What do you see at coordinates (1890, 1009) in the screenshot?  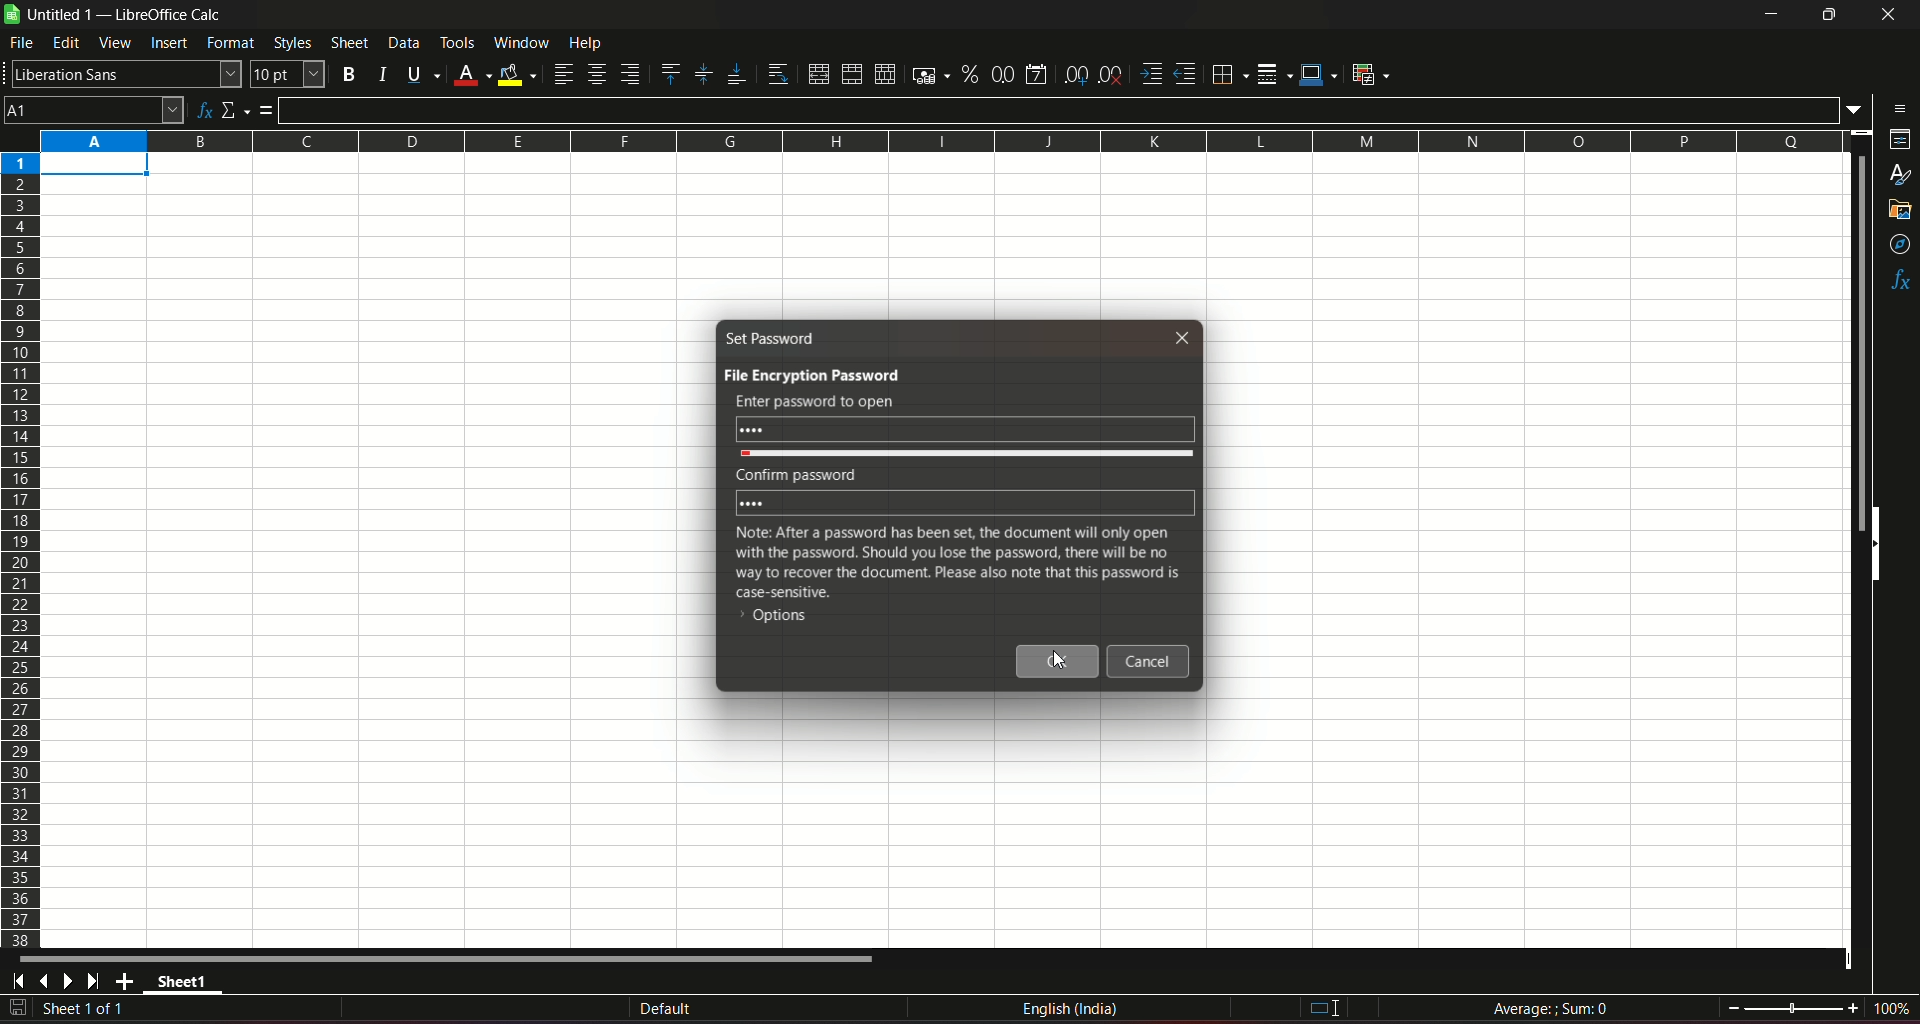 I see `zoom factor` at bounding box center [1890, 1009].